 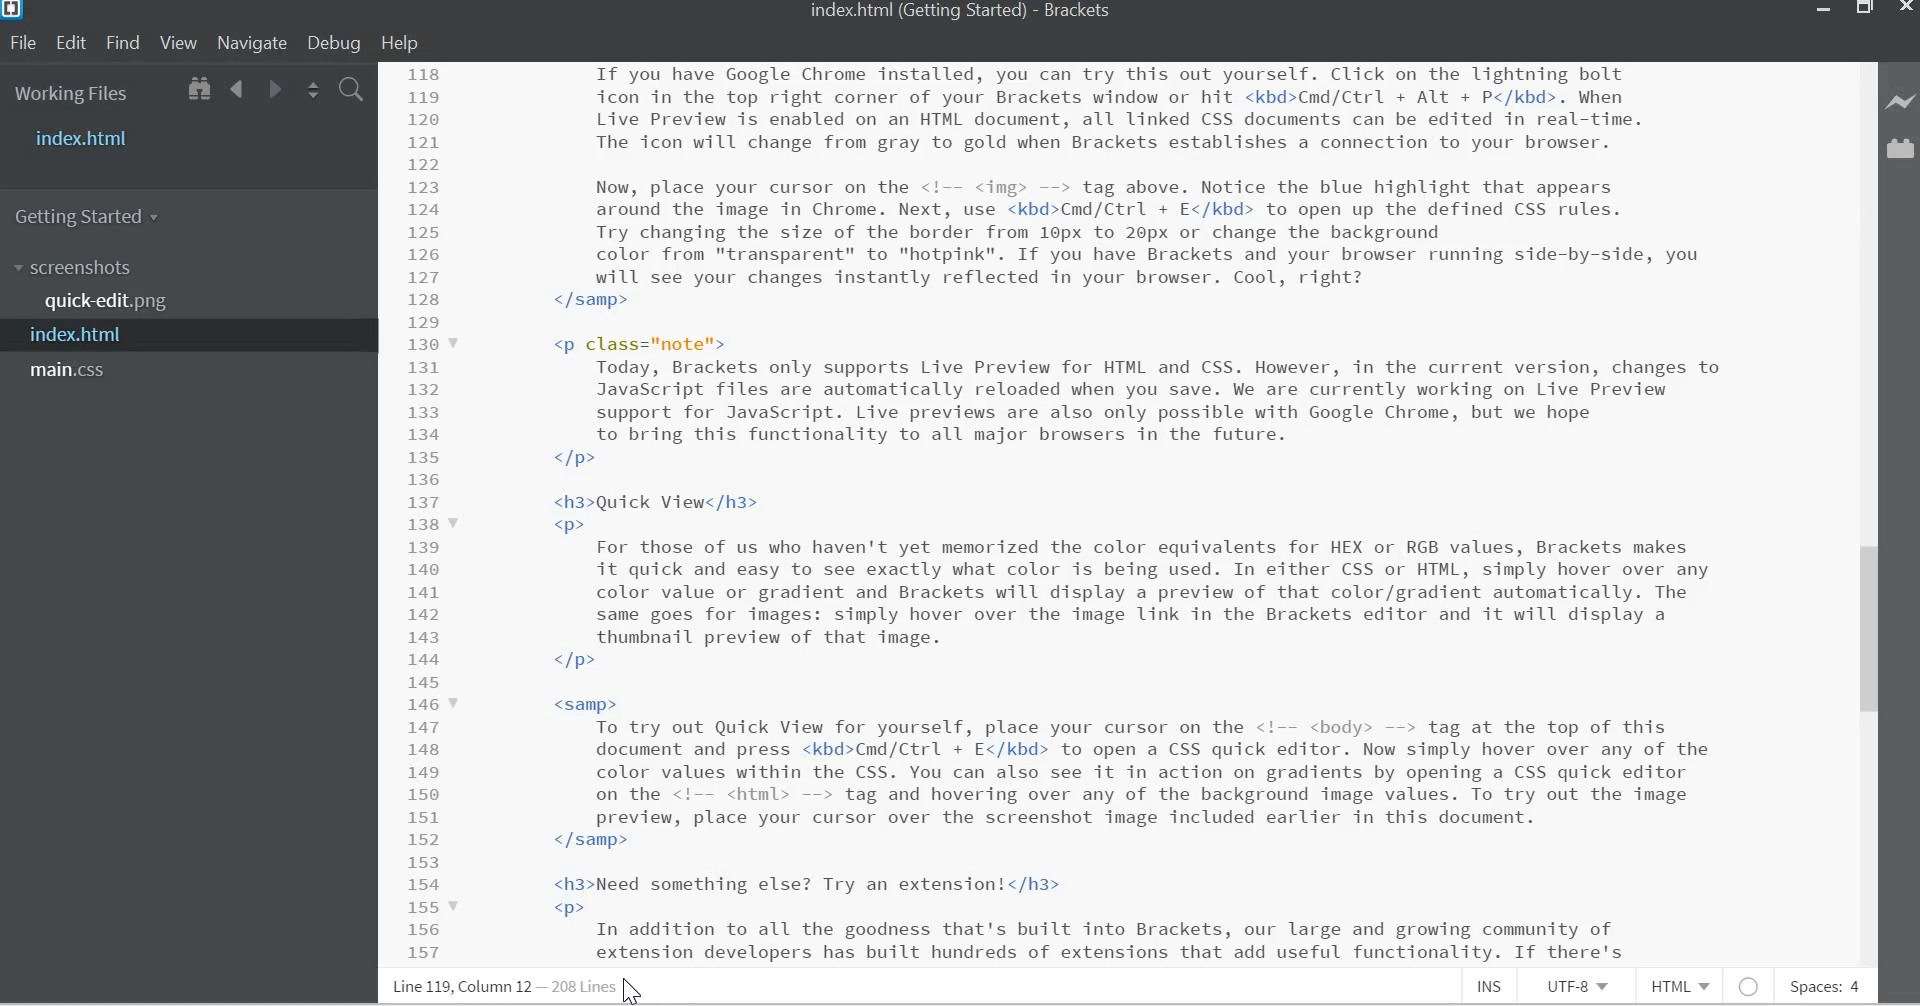 I want to click on Insert, so click(x=1491, y=985).